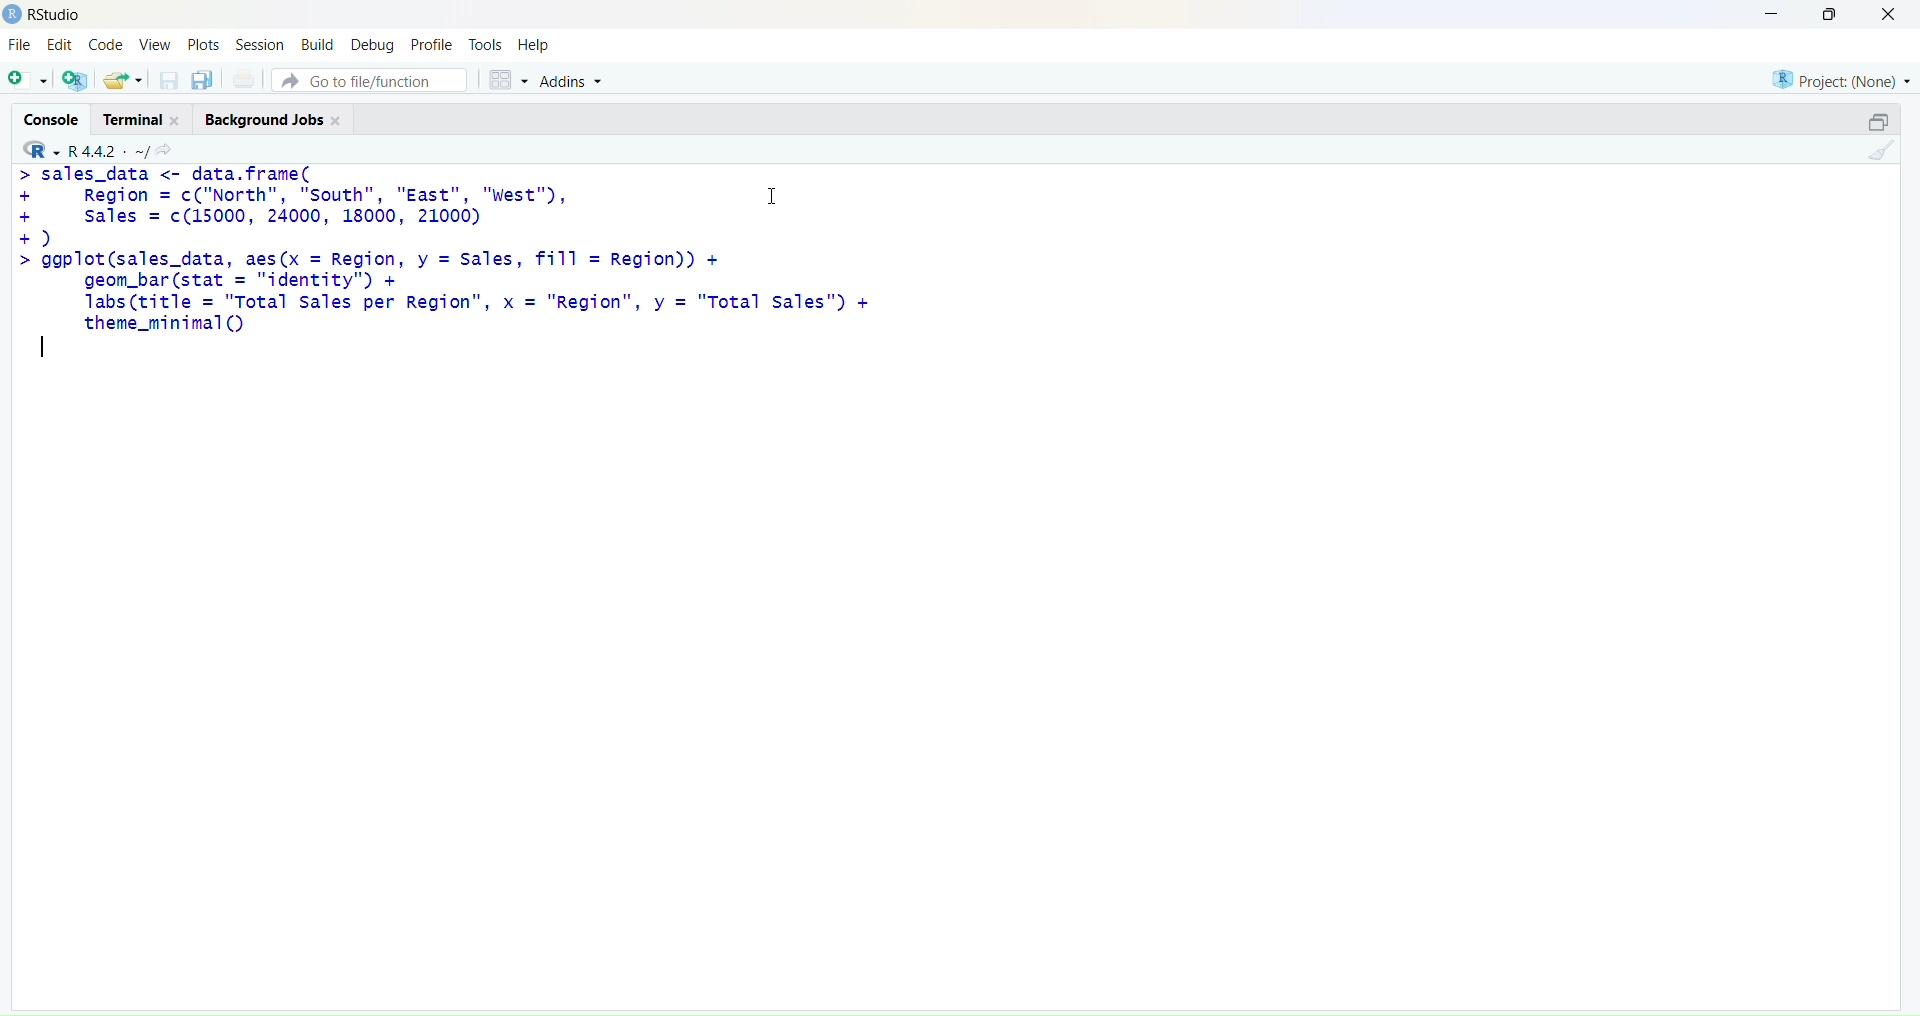  What do you see at coordinates (432, 46) in the screenshot?
I see `Profile` at bounding box center [432, 46].